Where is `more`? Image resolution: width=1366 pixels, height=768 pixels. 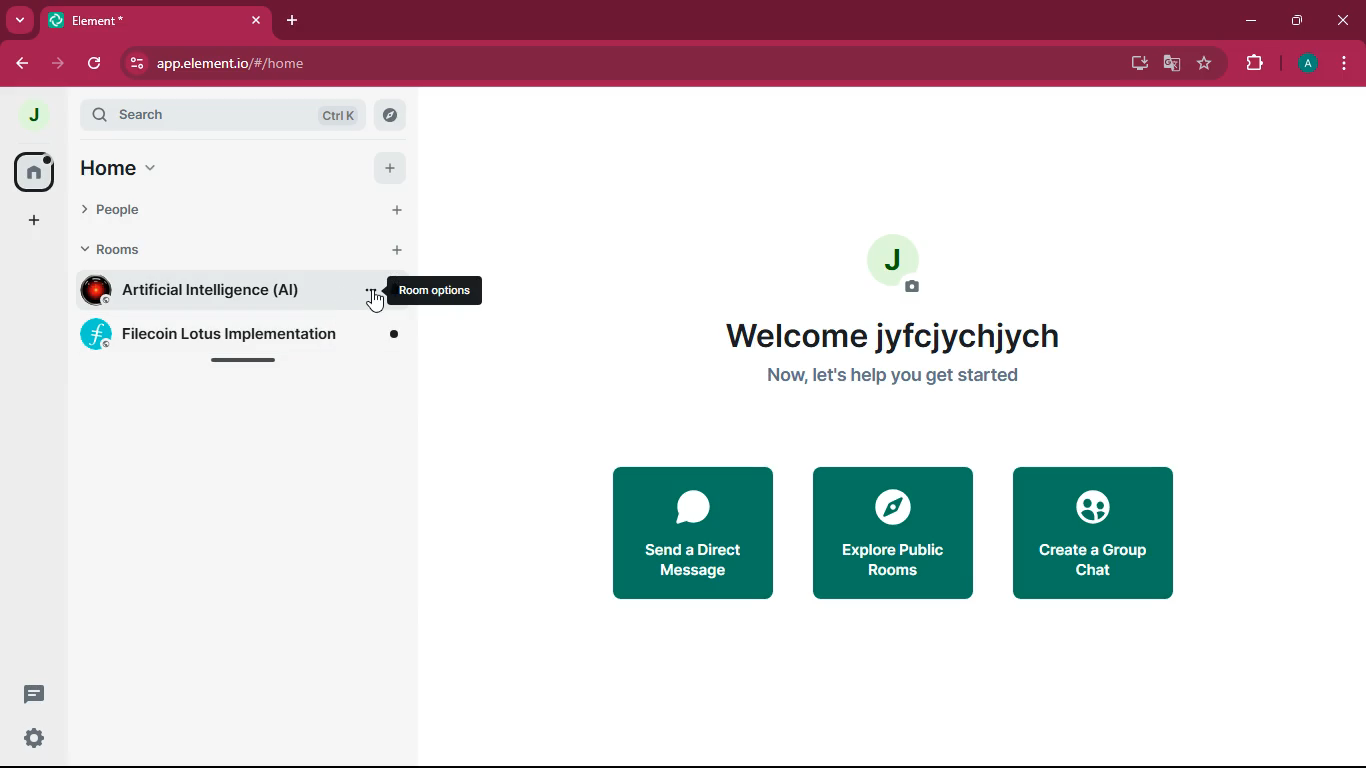
more is located at coordinates (17, 20).